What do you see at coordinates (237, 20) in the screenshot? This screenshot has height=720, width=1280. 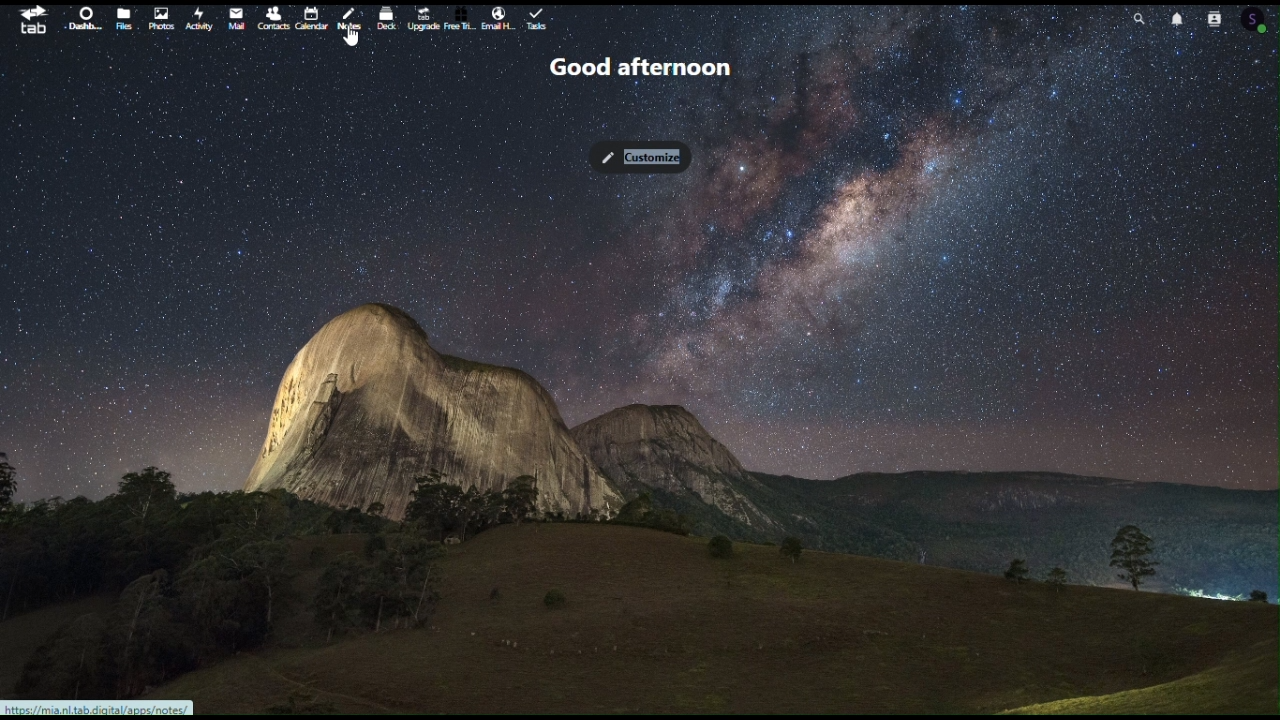 I see `Mail` at bounding box center [237, 20].